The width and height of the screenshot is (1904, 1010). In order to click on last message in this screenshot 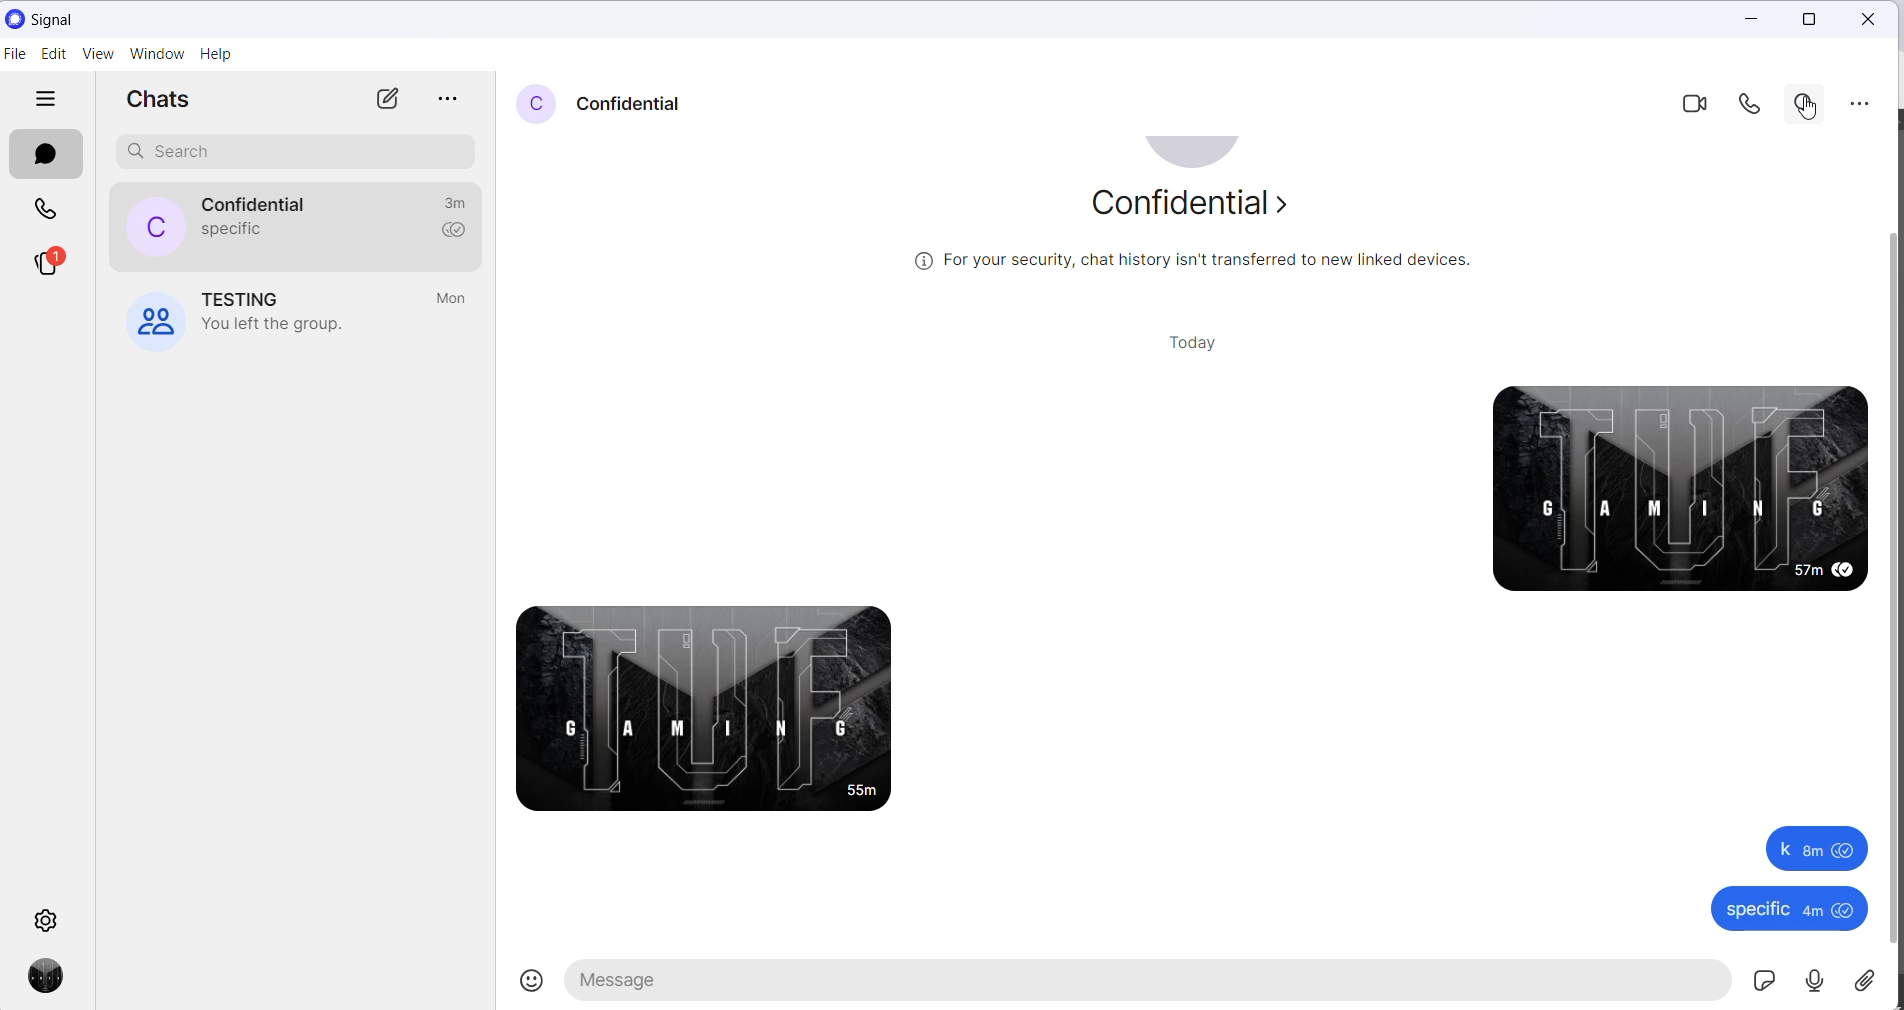, I will do `click(229, 230)`.